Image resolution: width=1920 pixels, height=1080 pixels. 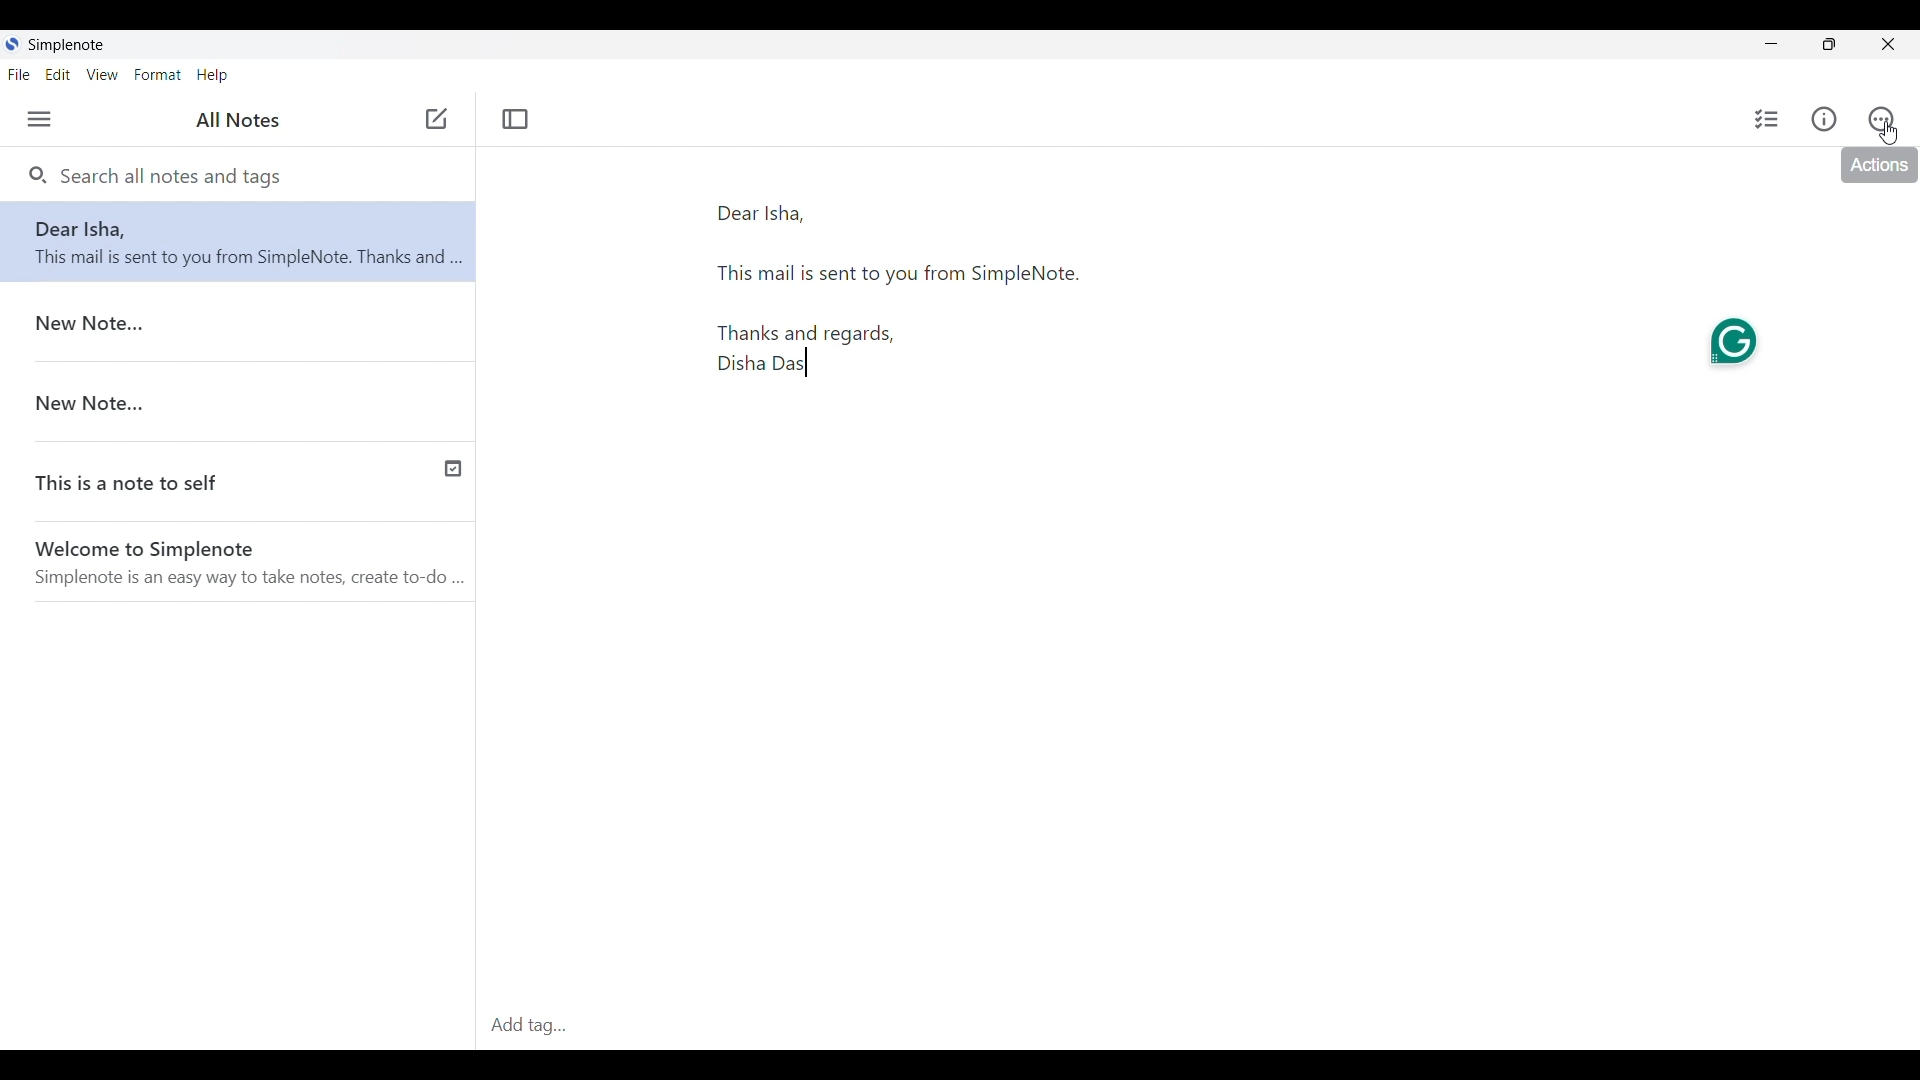 I want to click on Format, so click(x=158, y=75).